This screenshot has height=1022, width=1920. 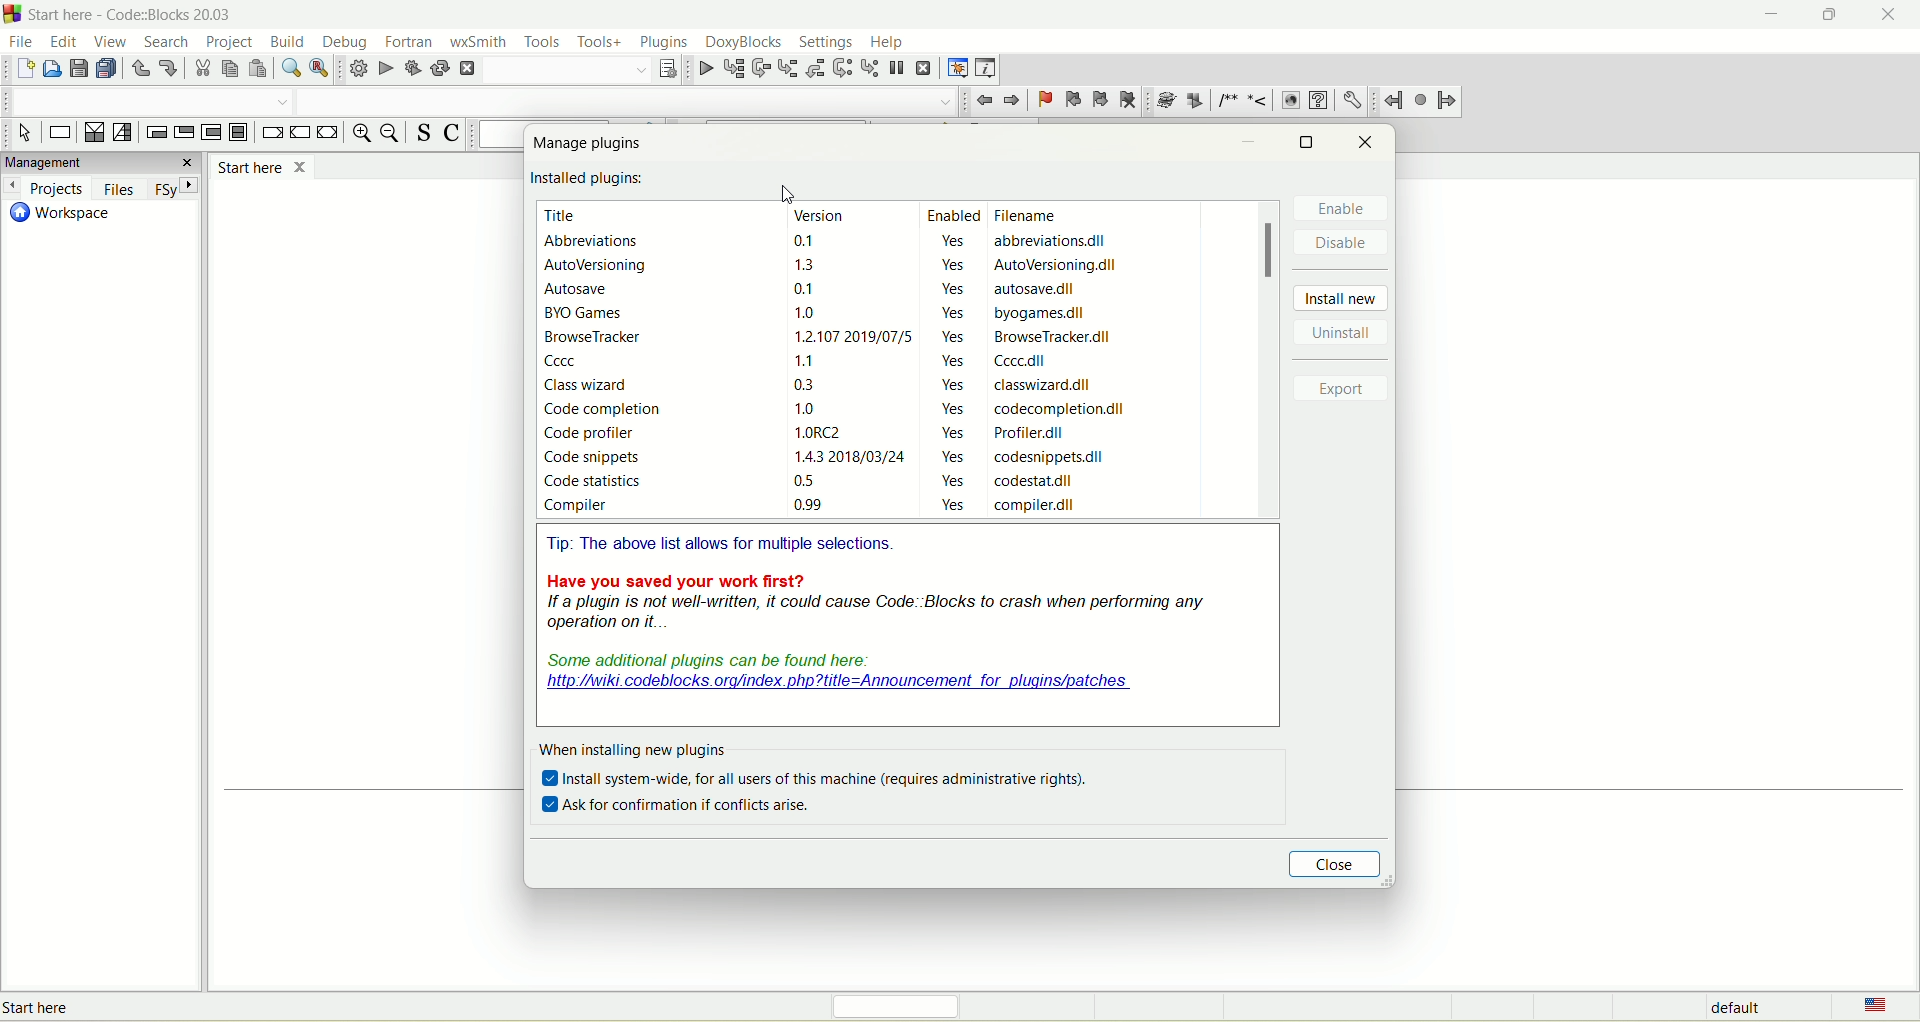 What do you see at coordinates (634, 750) in the screenshot?
I see `When installing new plugins` at bounding box center [634, 750].